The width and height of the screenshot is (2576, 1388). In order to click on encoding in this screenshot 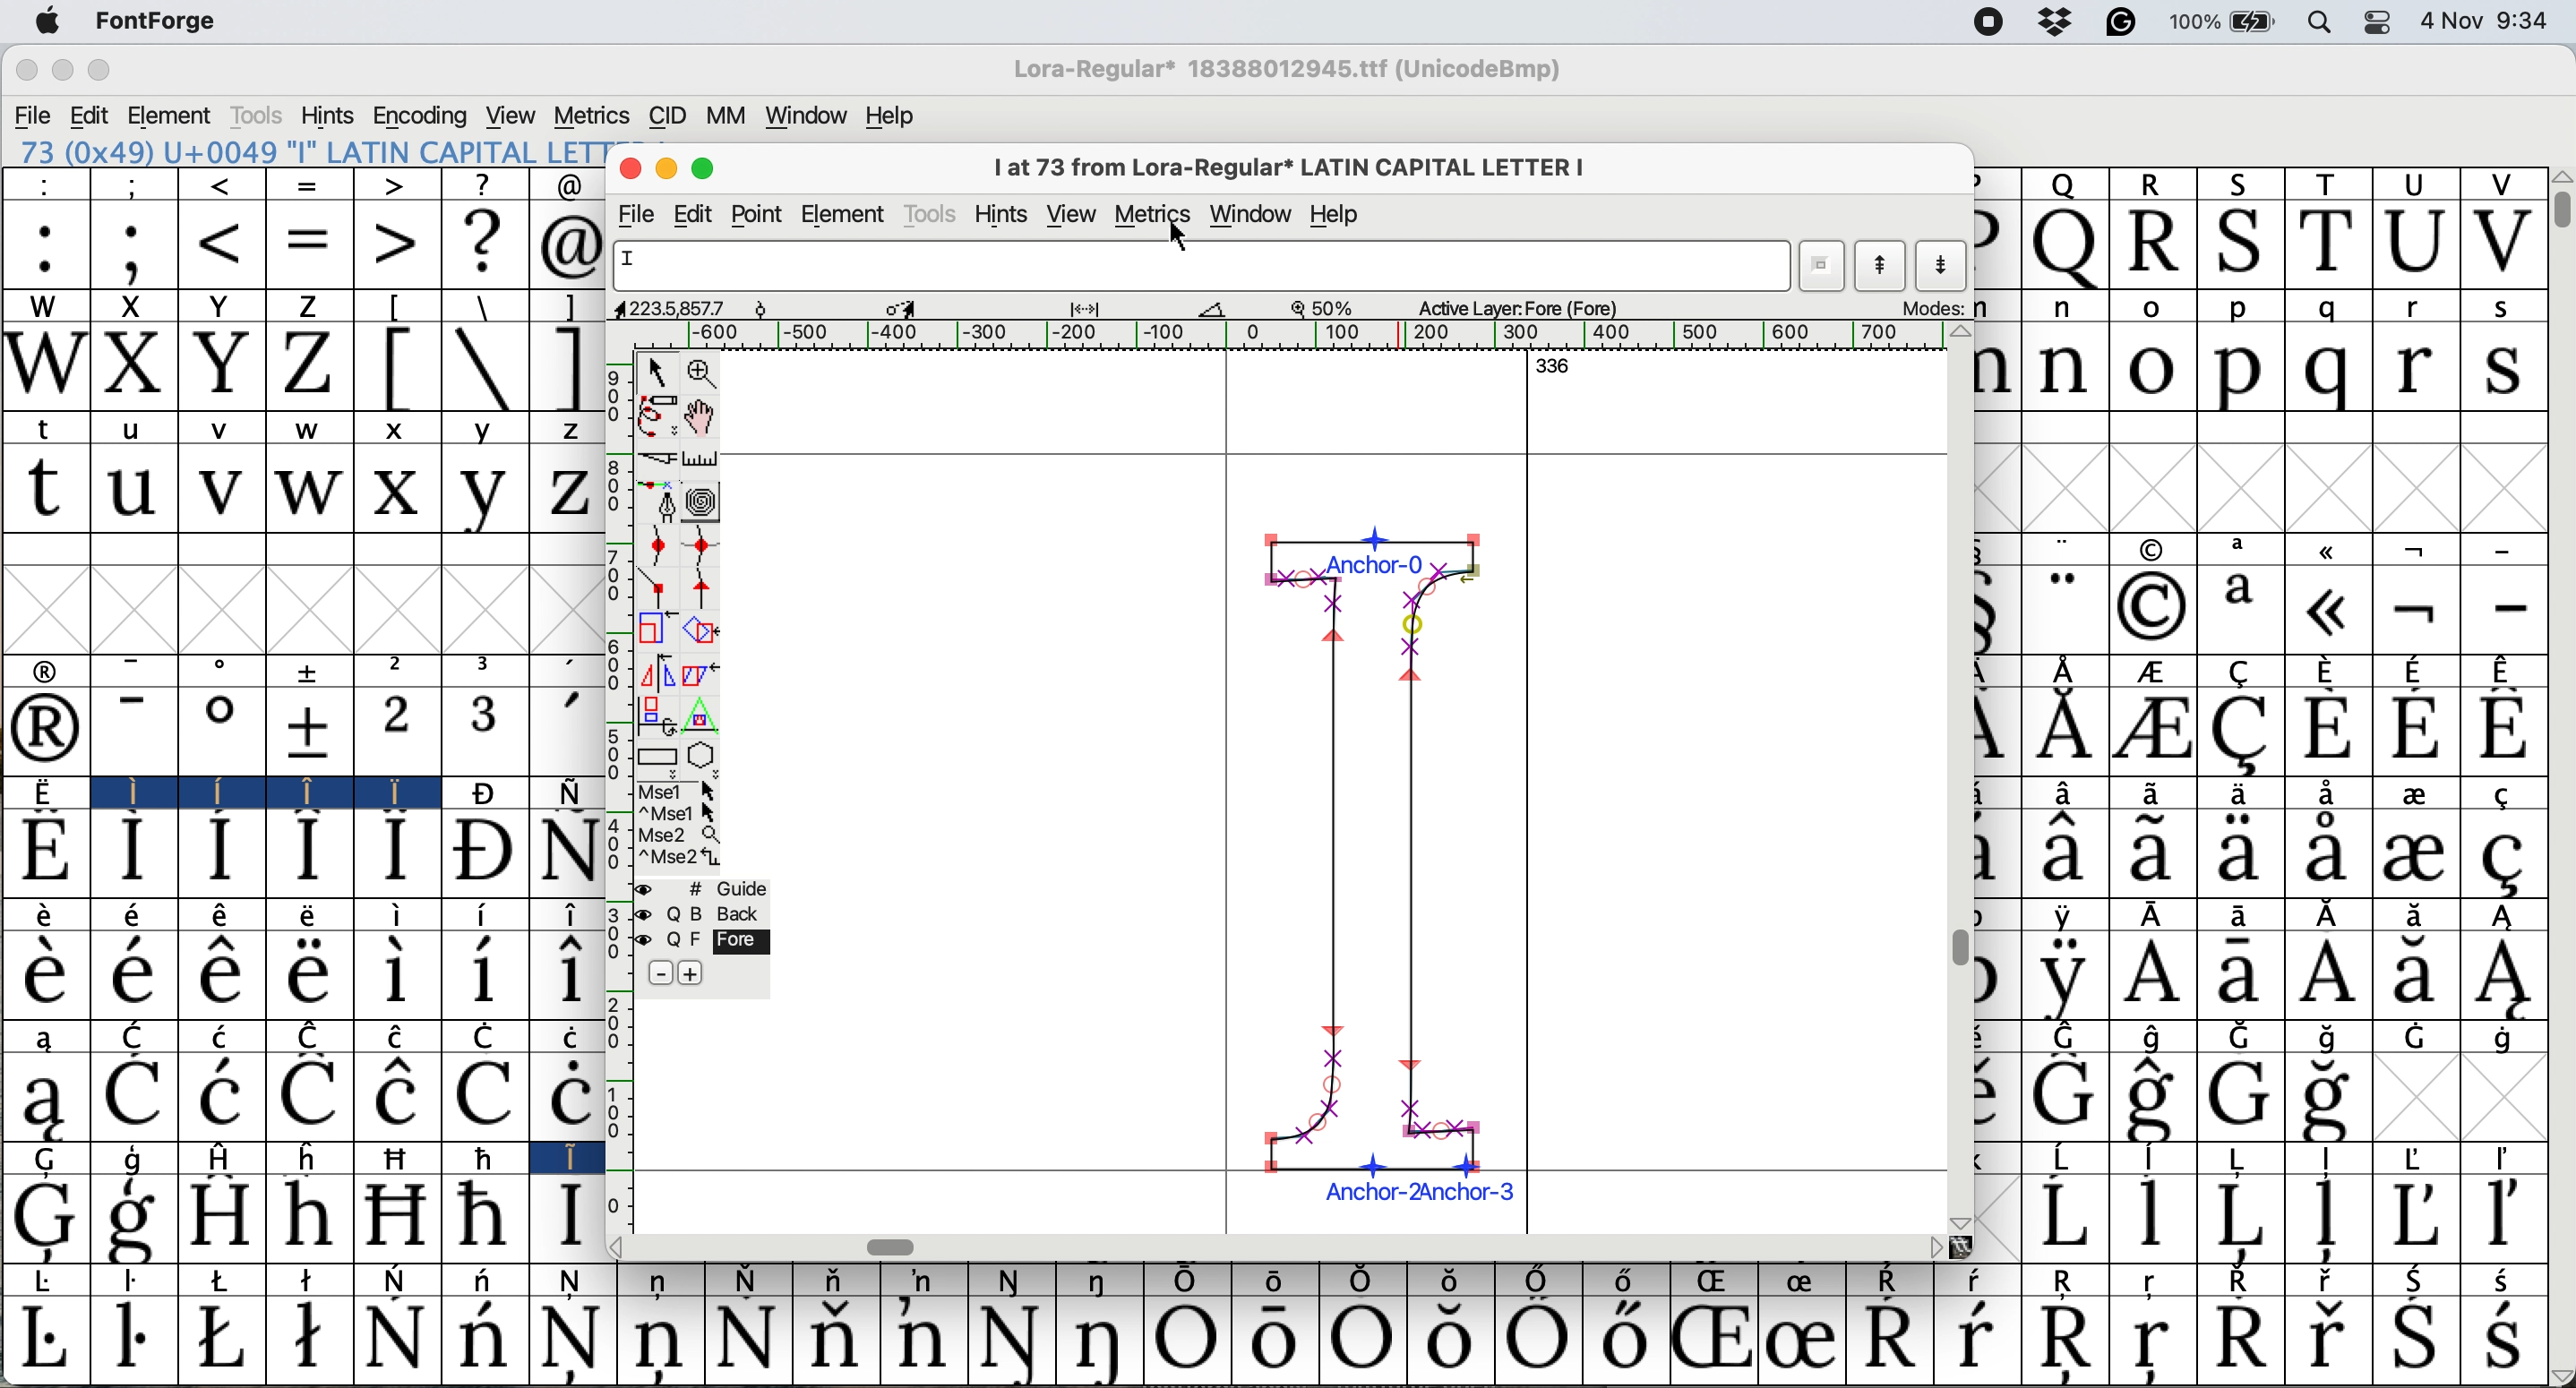, I will do `click(422, 115)`.